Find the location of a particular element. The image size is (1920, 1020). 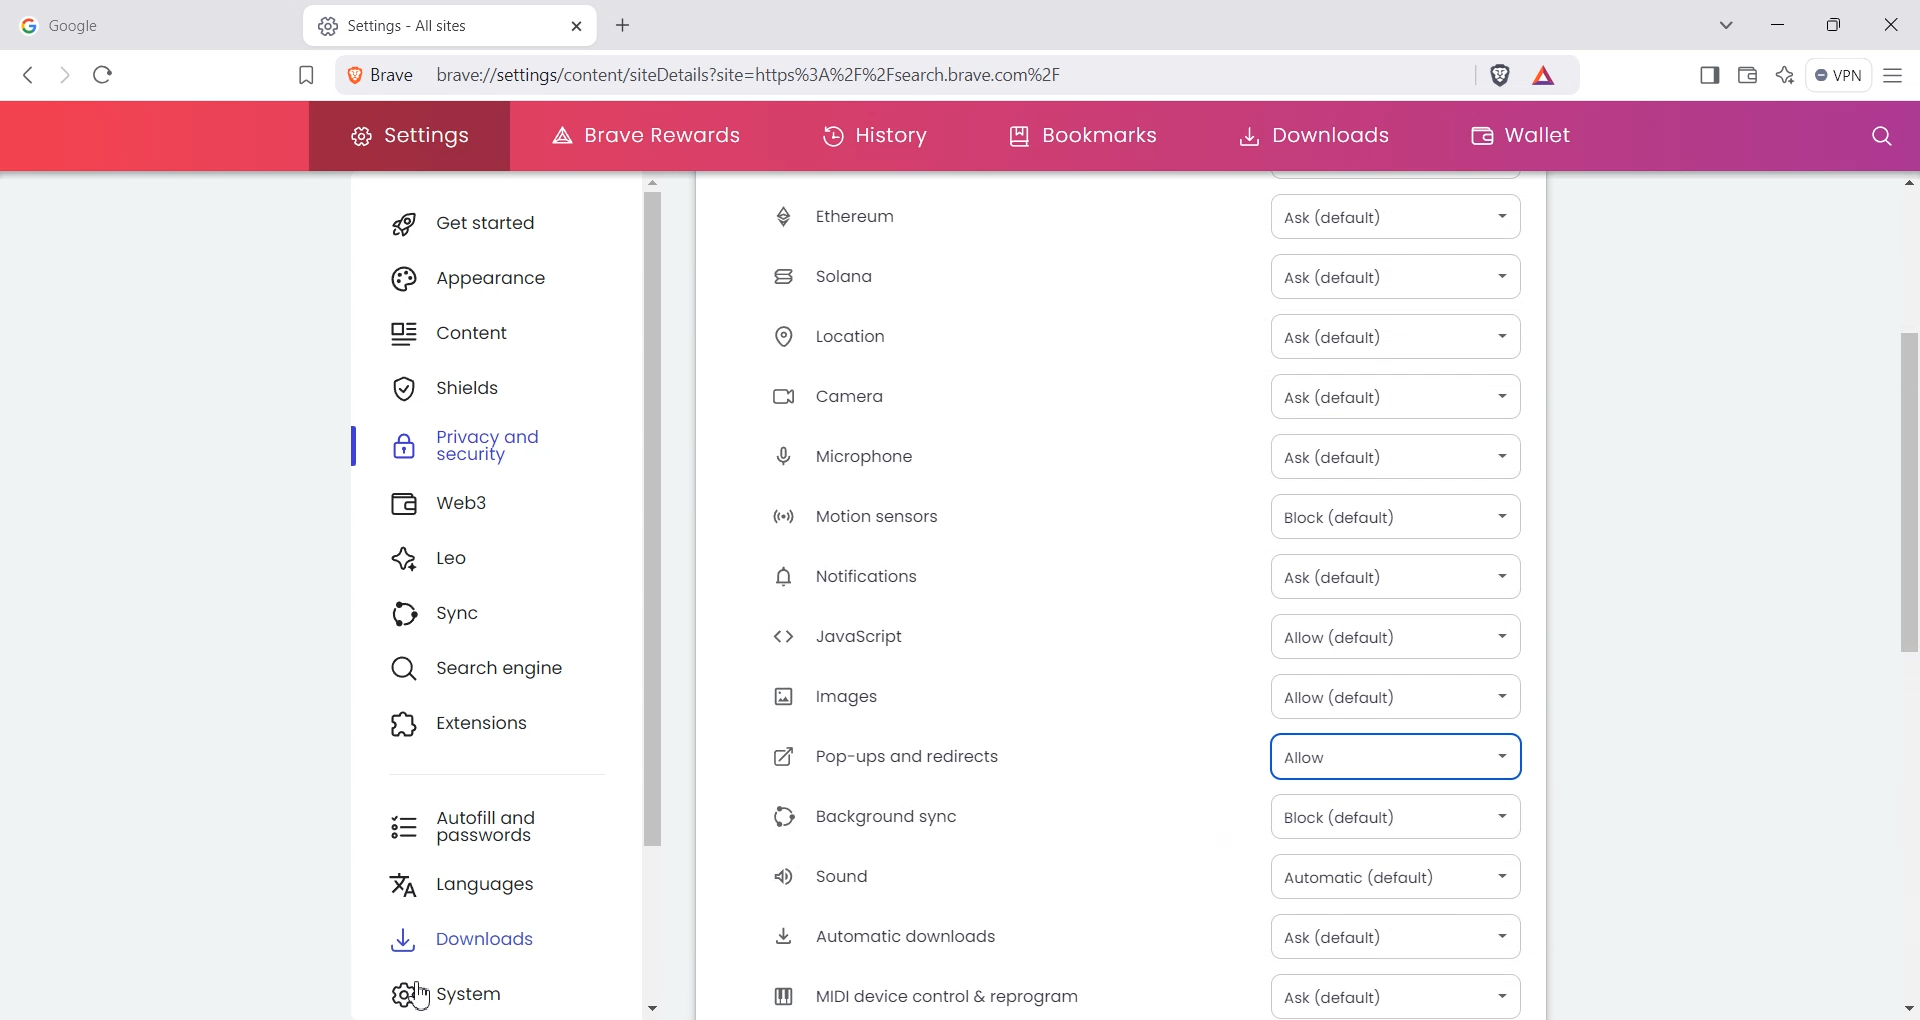

Settings is located at coordinates (408, 136).